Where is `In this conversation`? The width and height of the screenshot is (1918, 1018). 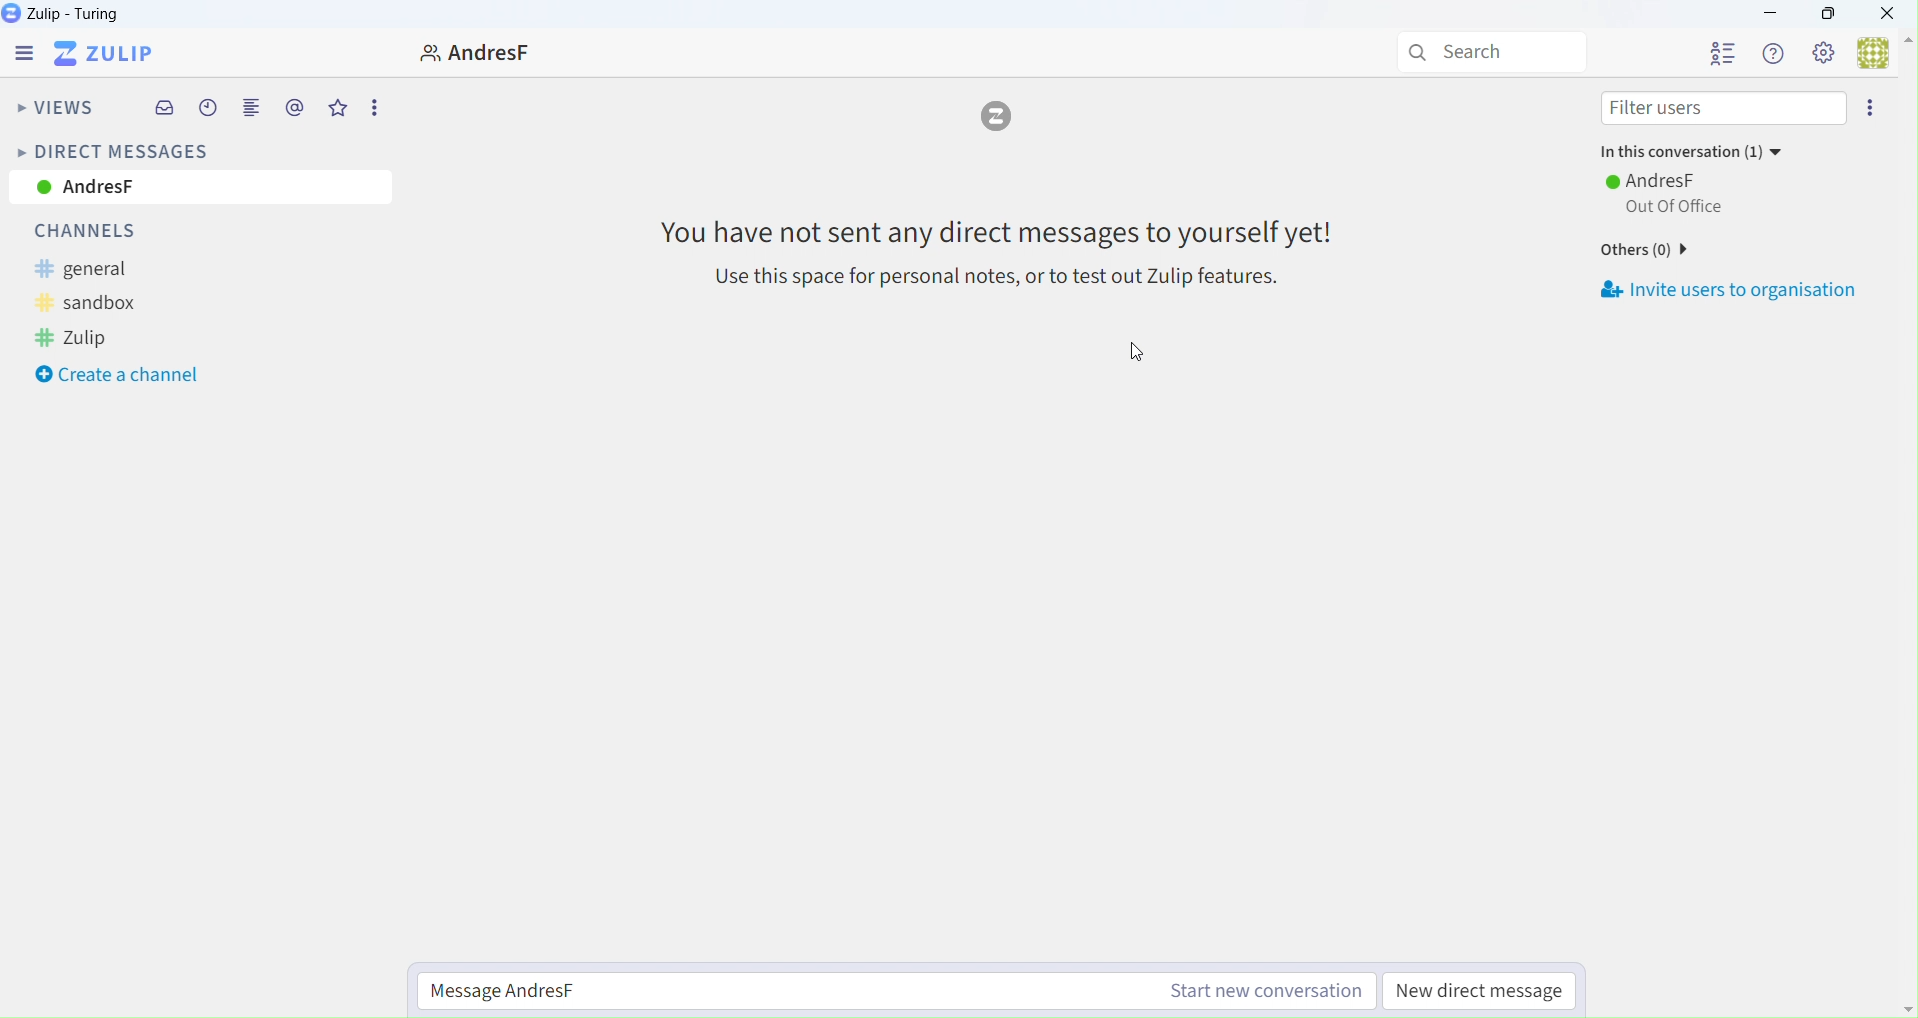
In this conversation is located at coordinates (1692, 153).